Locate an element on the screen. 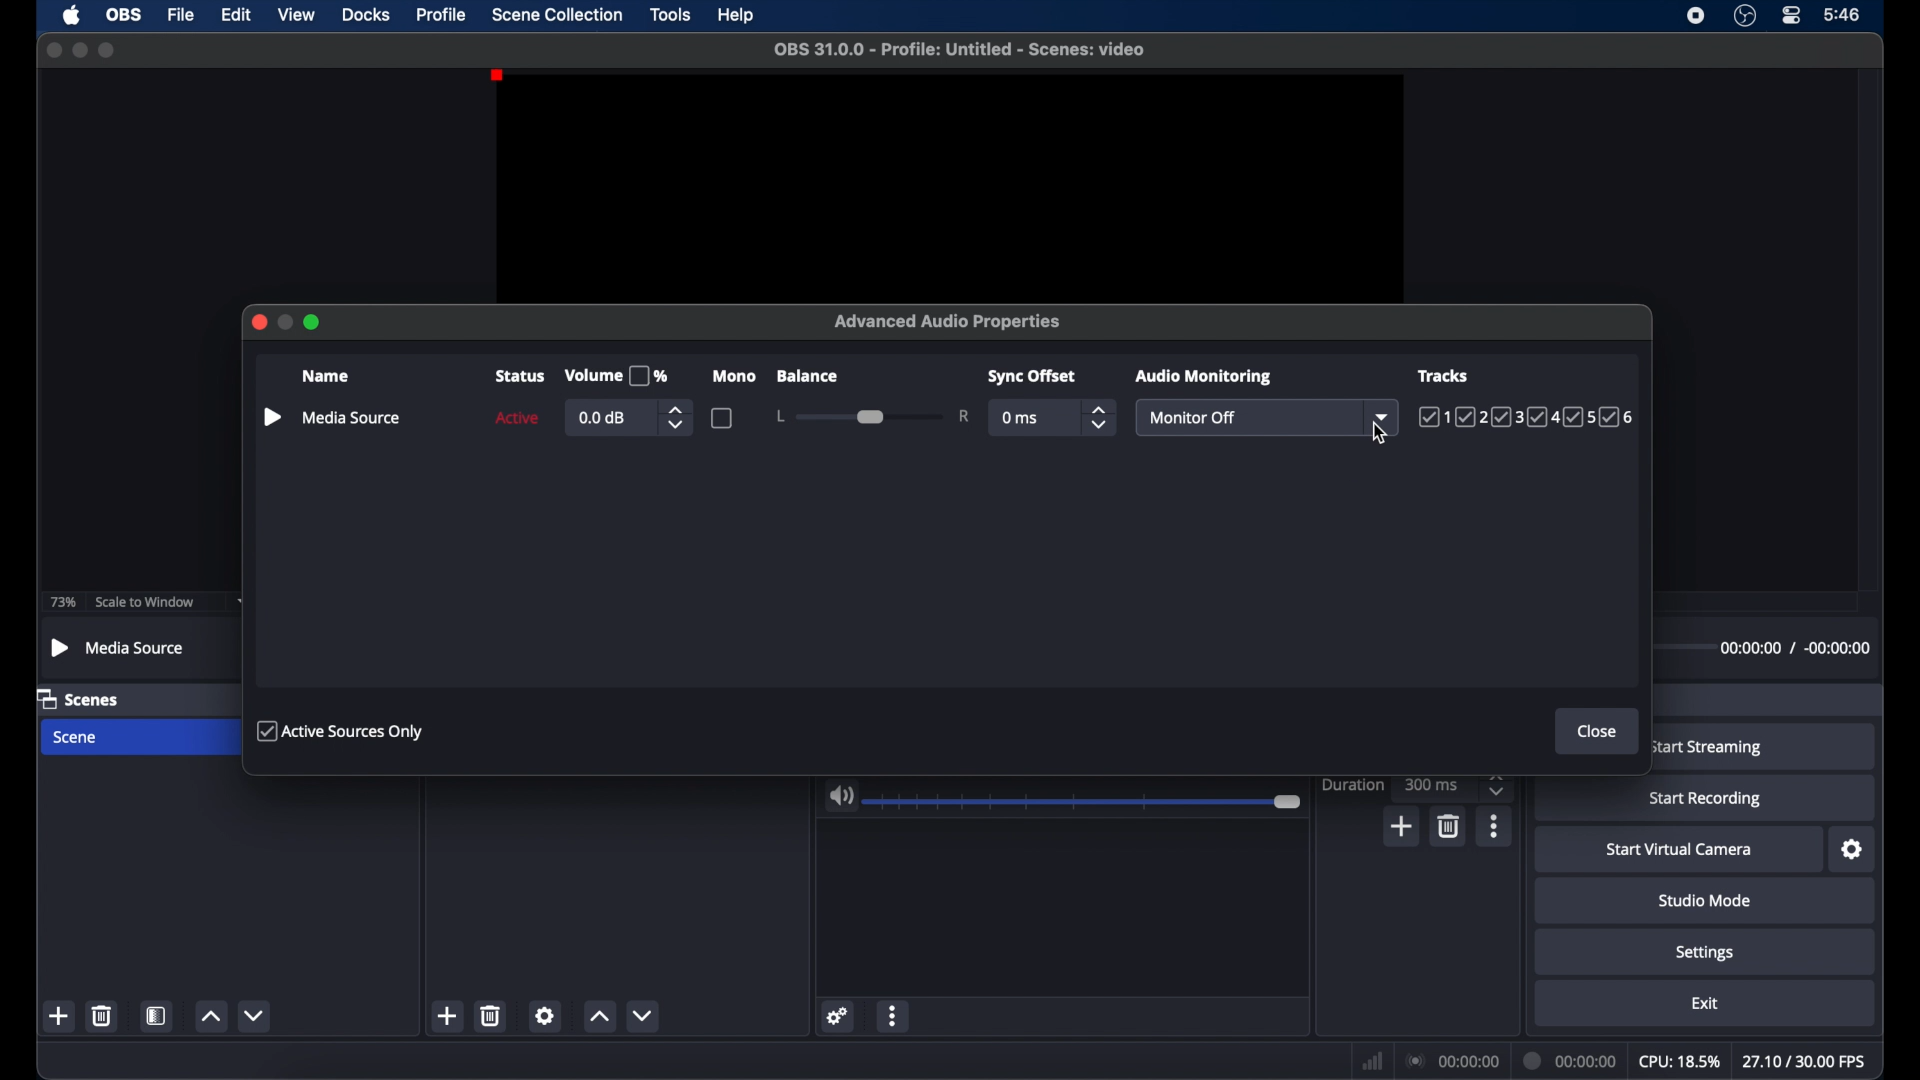 This screenshot has width=1920, height=1080. scene collection is located at coordinates (558, 15).